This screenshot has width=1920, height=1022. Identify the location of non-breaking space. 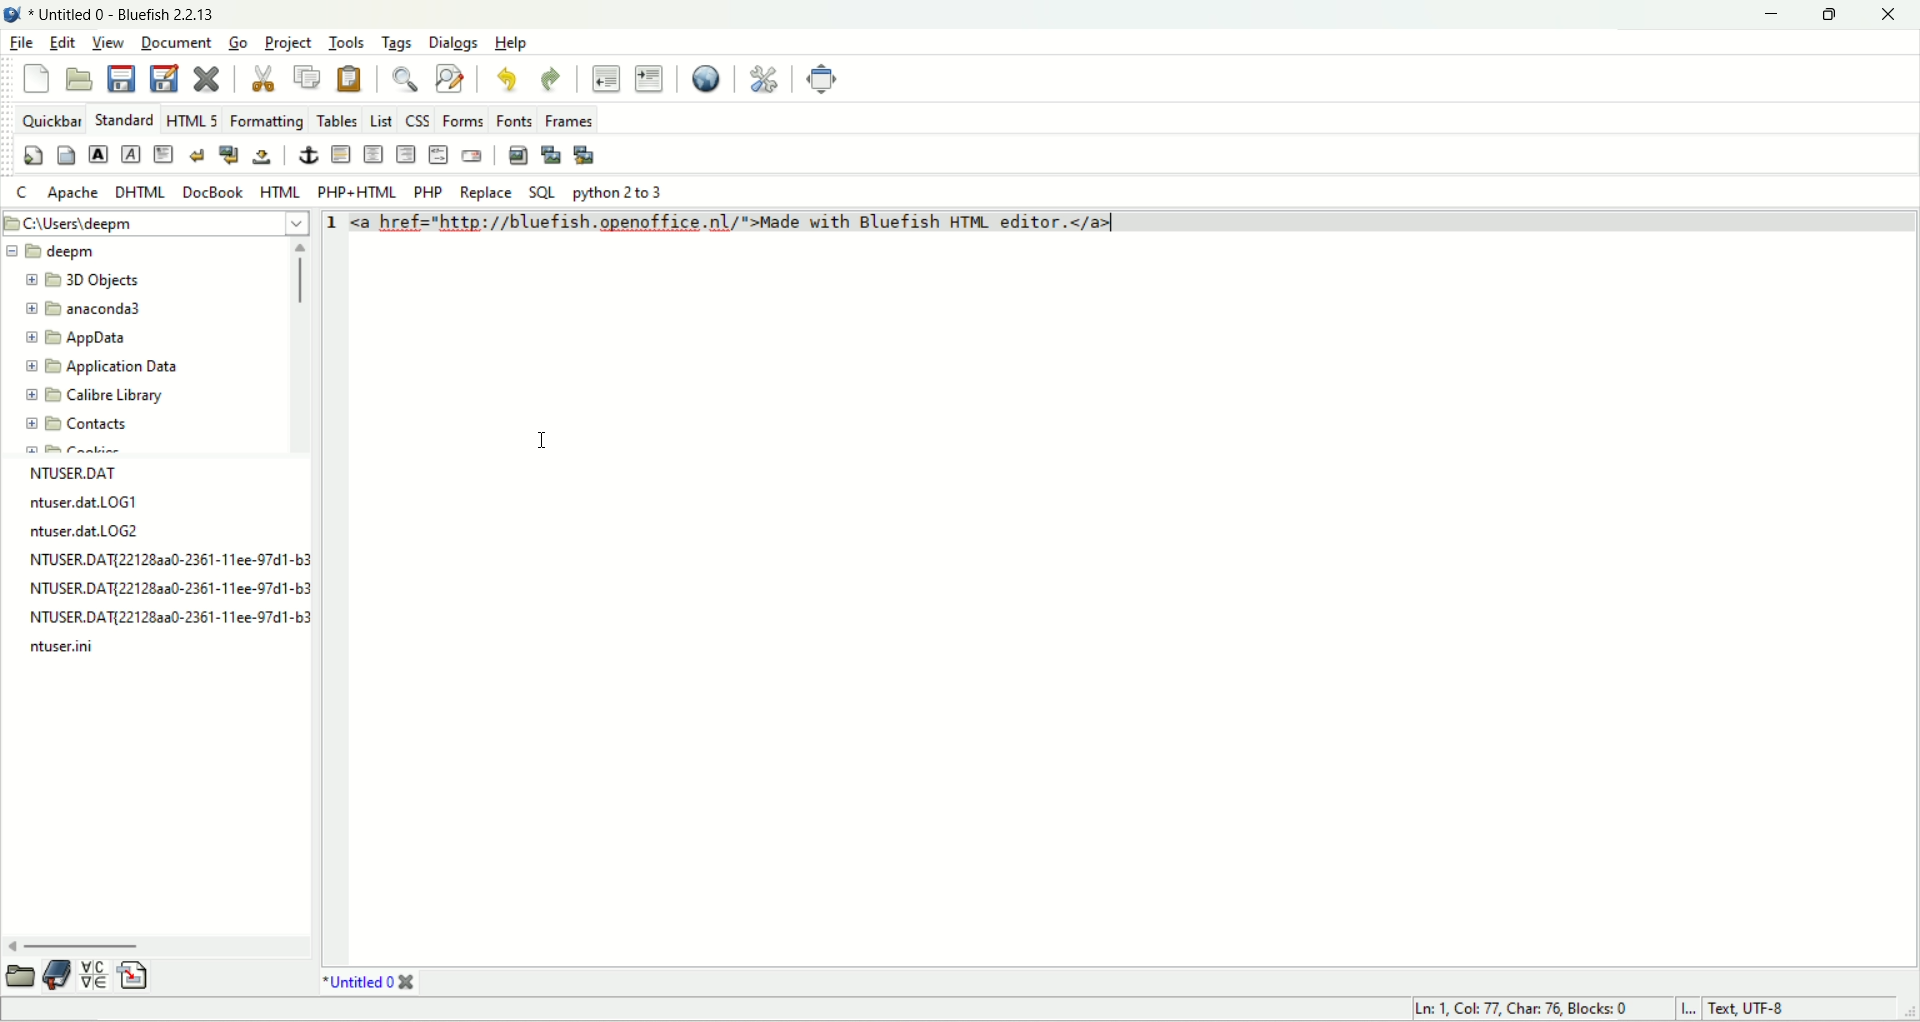
(263, 159).